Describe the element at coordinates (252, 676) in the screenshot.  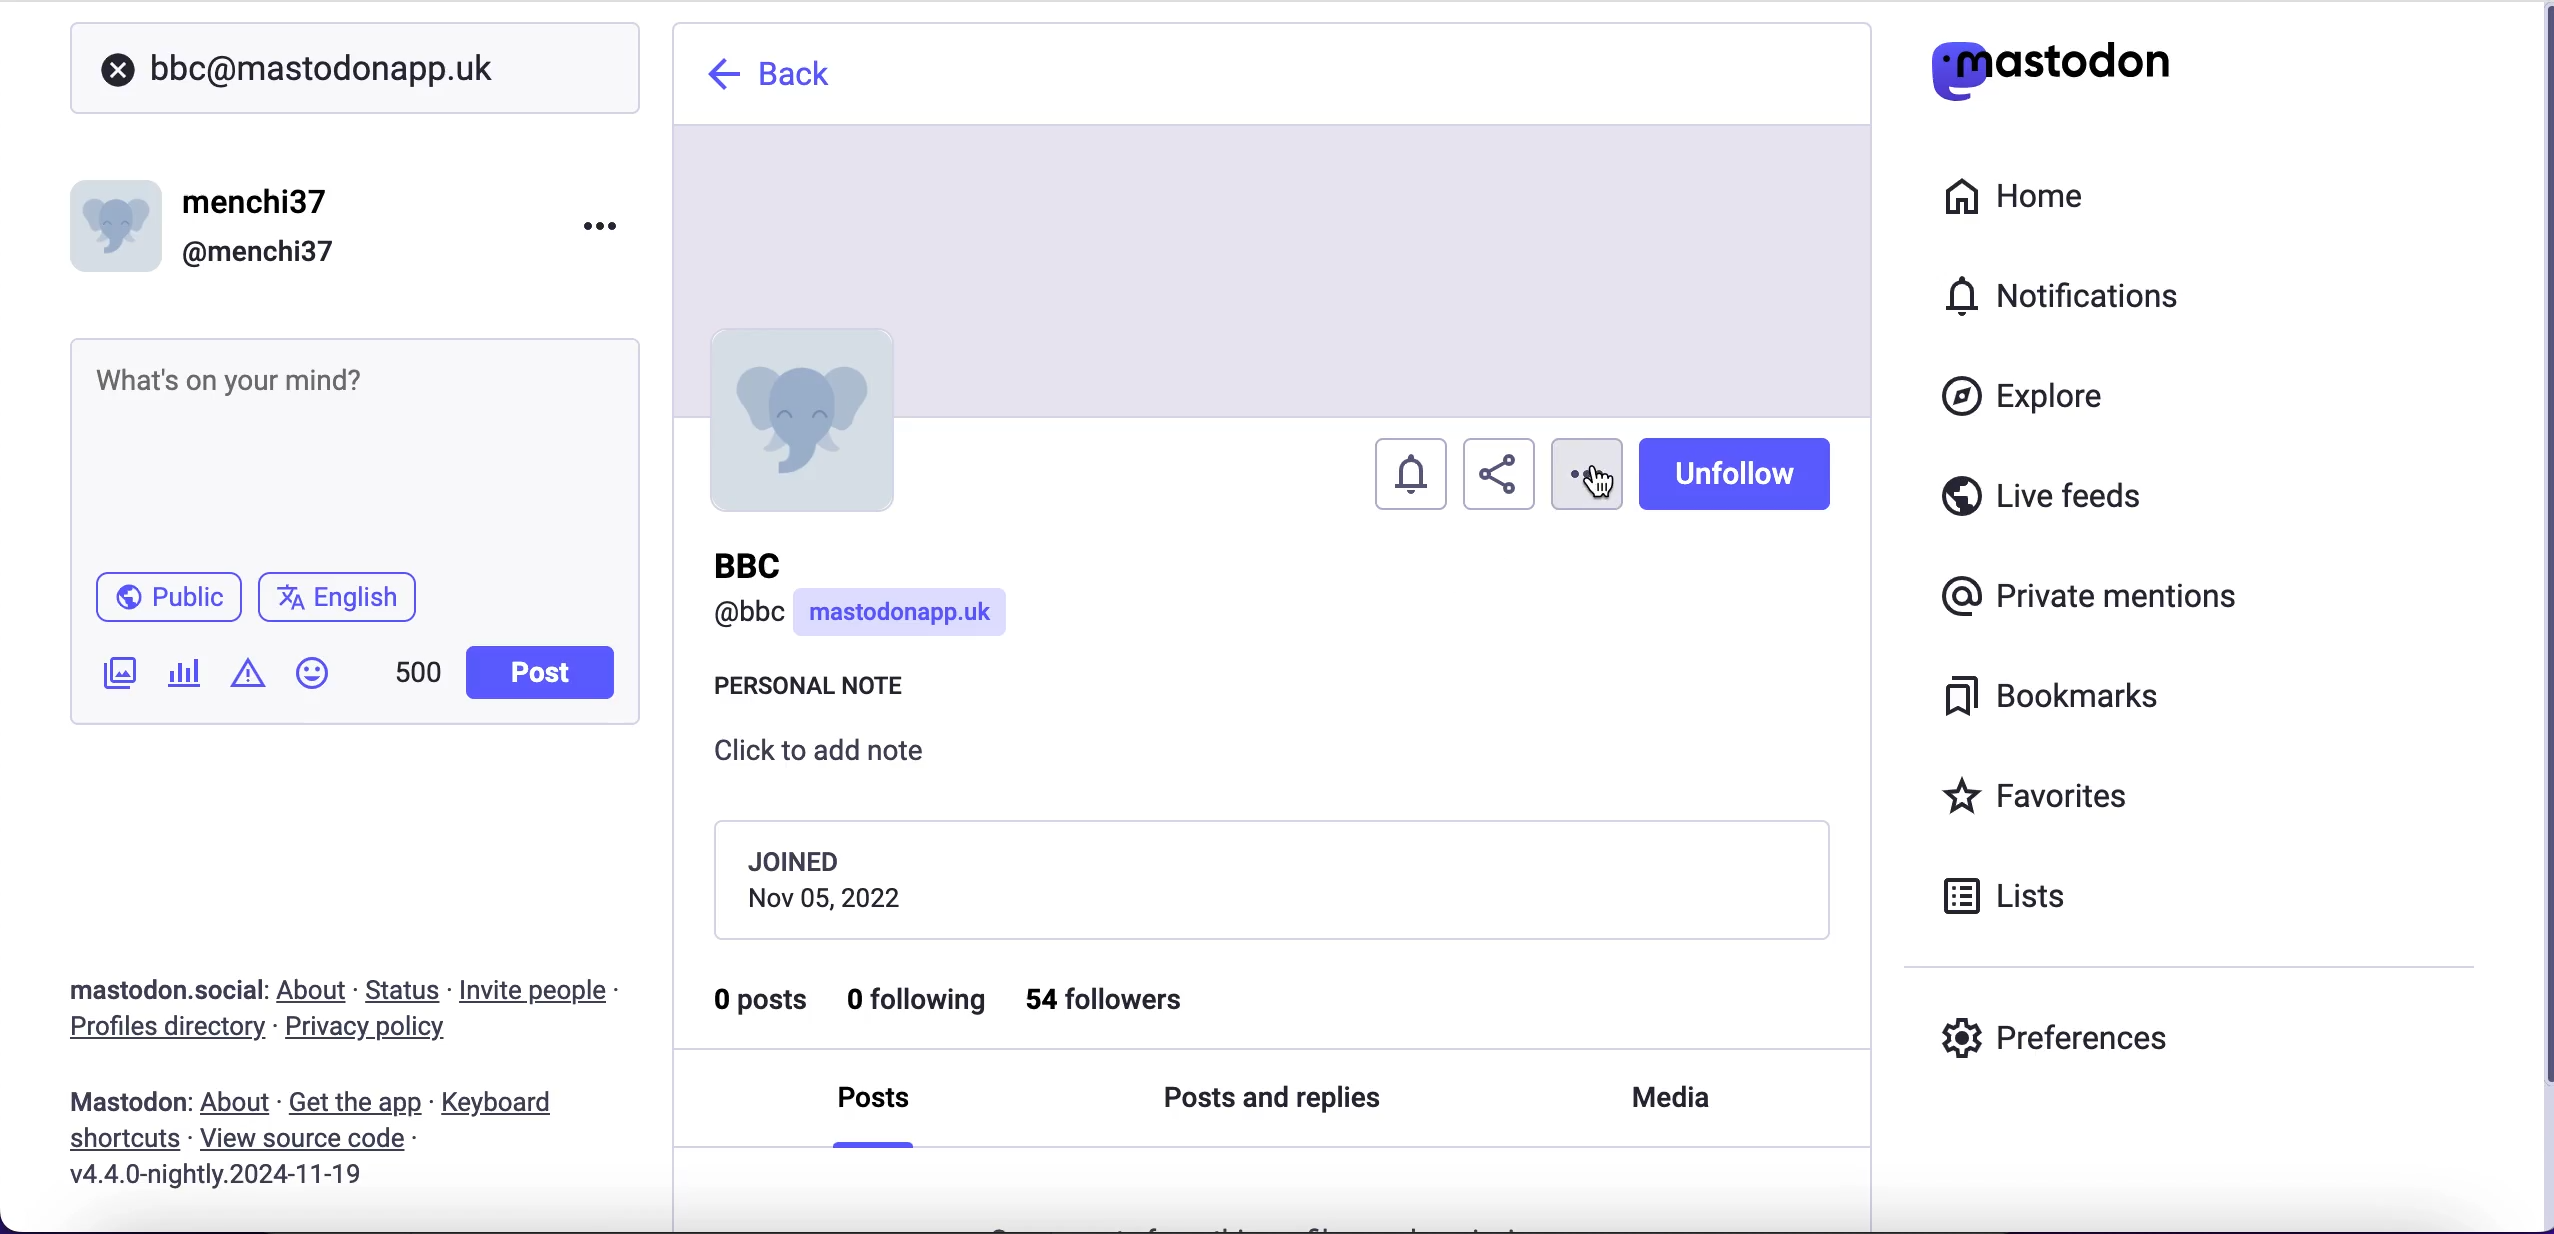
I see `add content warning` at that location.